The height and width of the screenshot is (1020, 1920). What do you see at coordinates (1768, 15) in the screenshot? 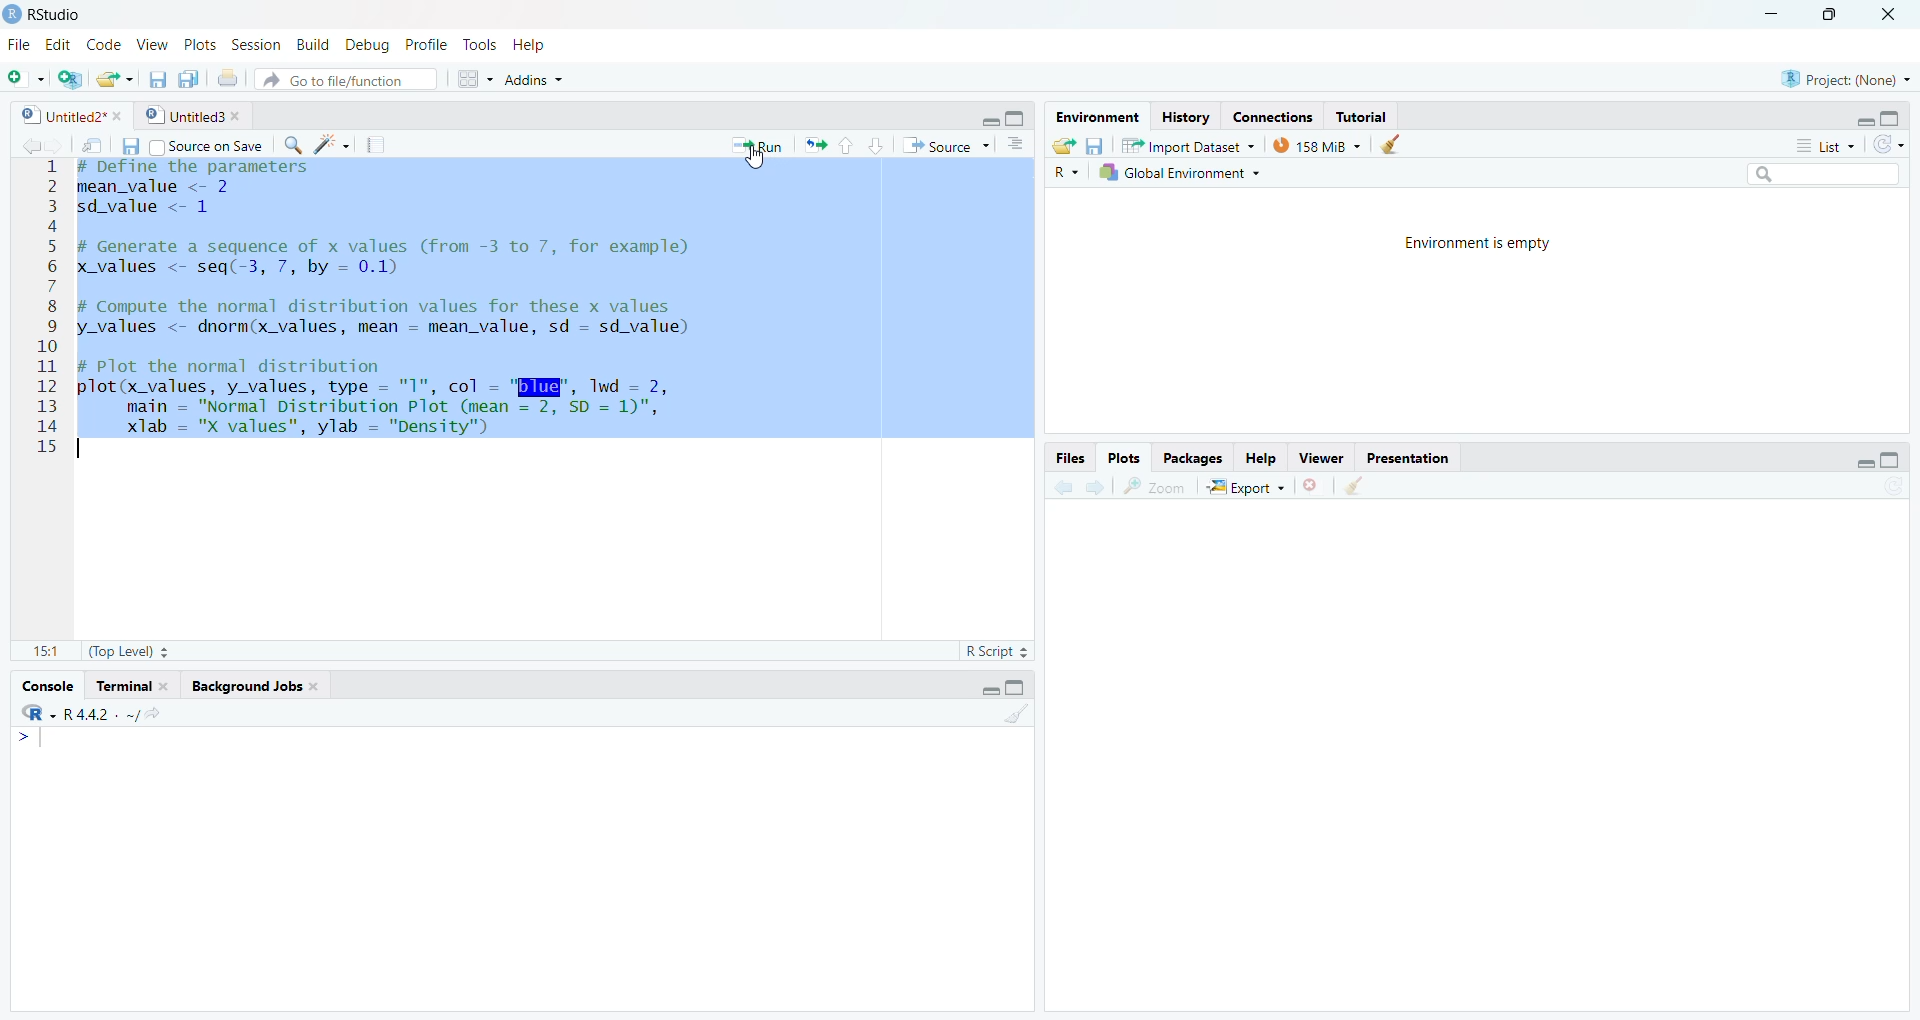
I see `minimize` at bounding box center [1768, 15].